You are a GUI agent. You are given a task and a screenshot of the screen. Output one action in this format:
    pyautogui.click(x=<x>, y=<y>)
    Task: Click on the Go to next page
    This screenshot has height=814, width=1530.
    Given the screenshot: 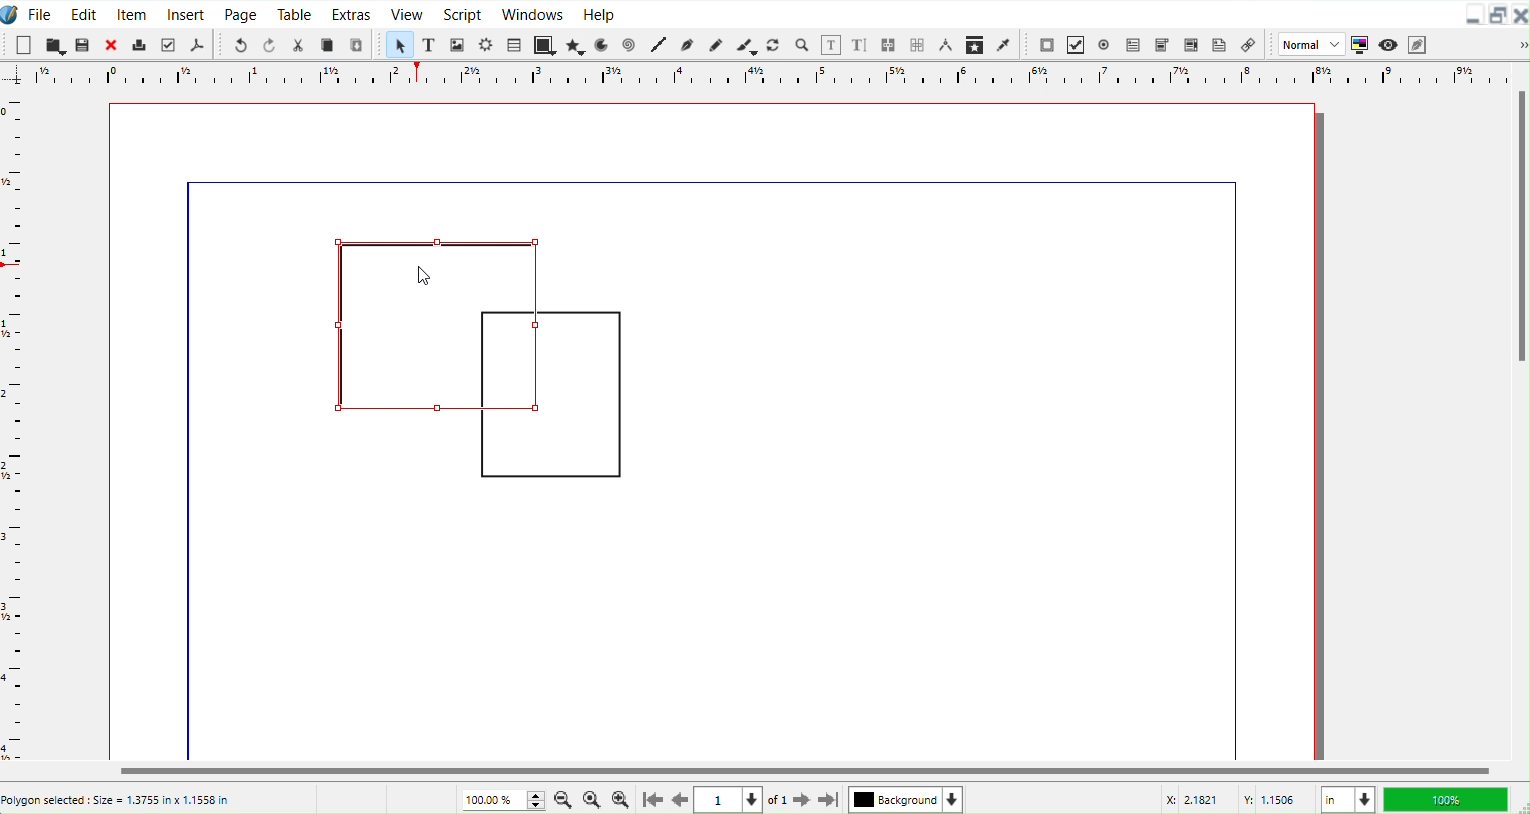 What is the action you would take?
    pyautogui.click(x=804, y=801)
    